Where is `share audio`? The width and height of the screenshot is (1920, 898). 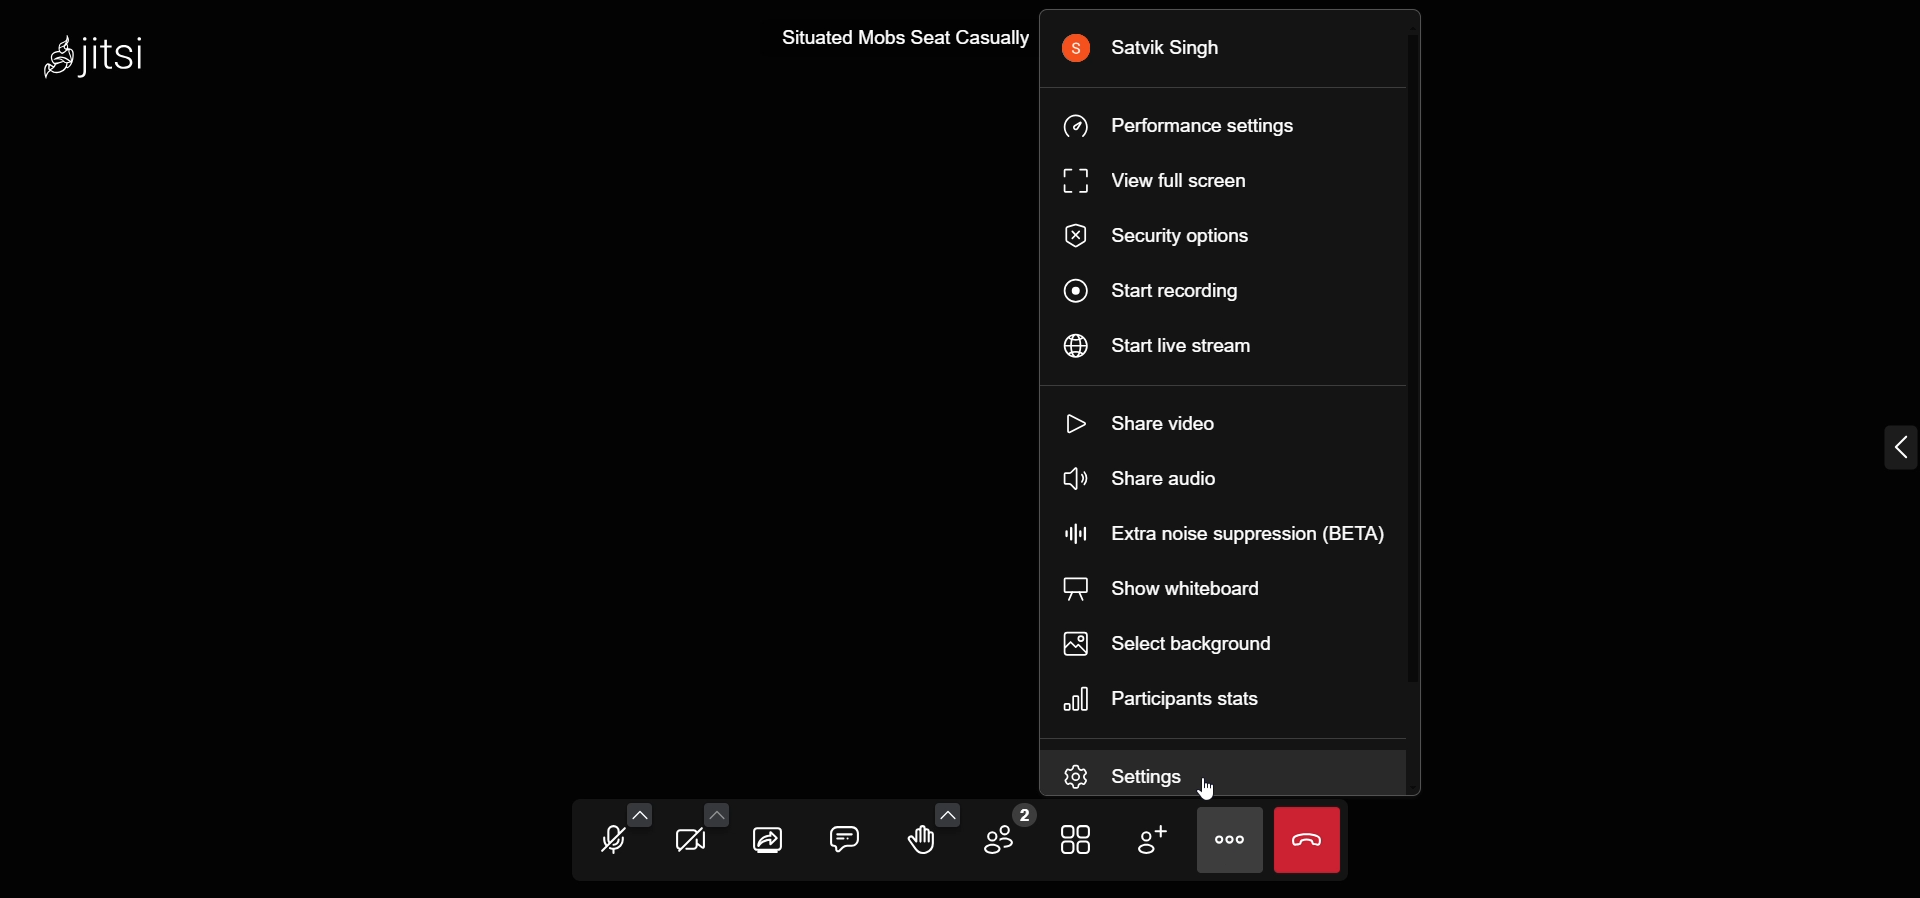 share audio is located at coordinates (1163, 479).